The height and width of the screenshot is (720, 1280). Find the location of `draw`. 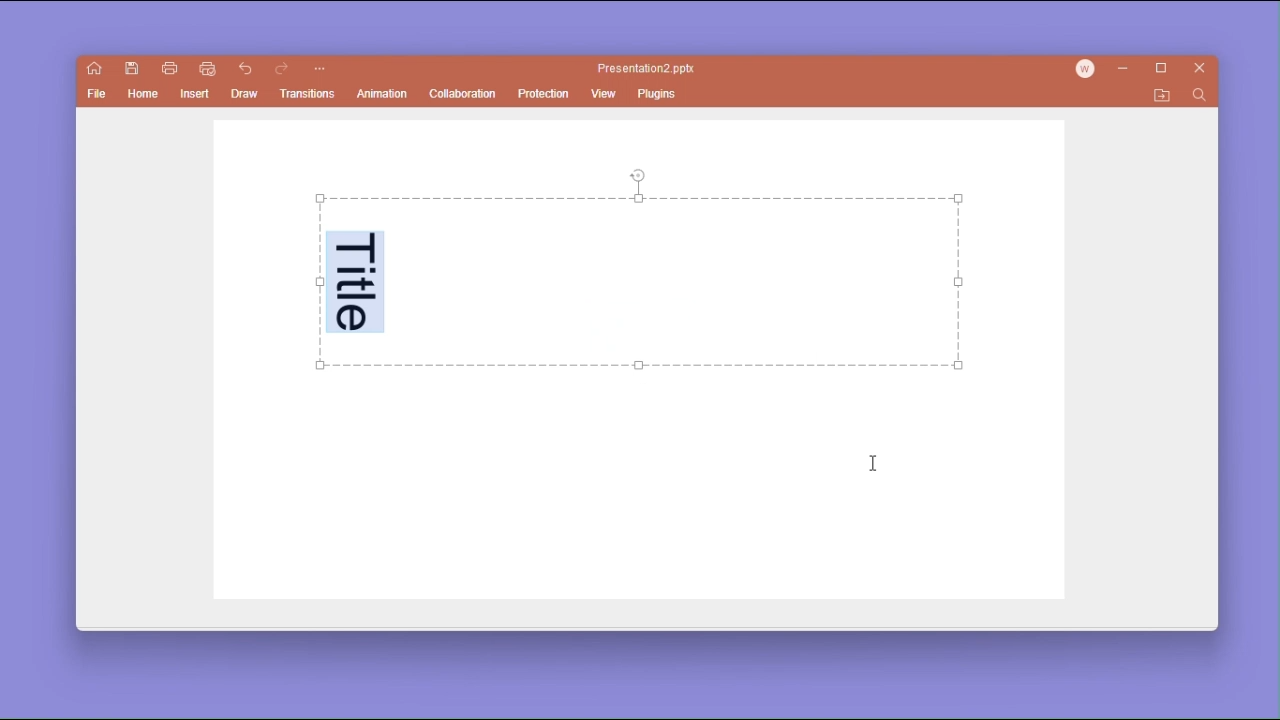

draw is located at coordinates (246, 94).